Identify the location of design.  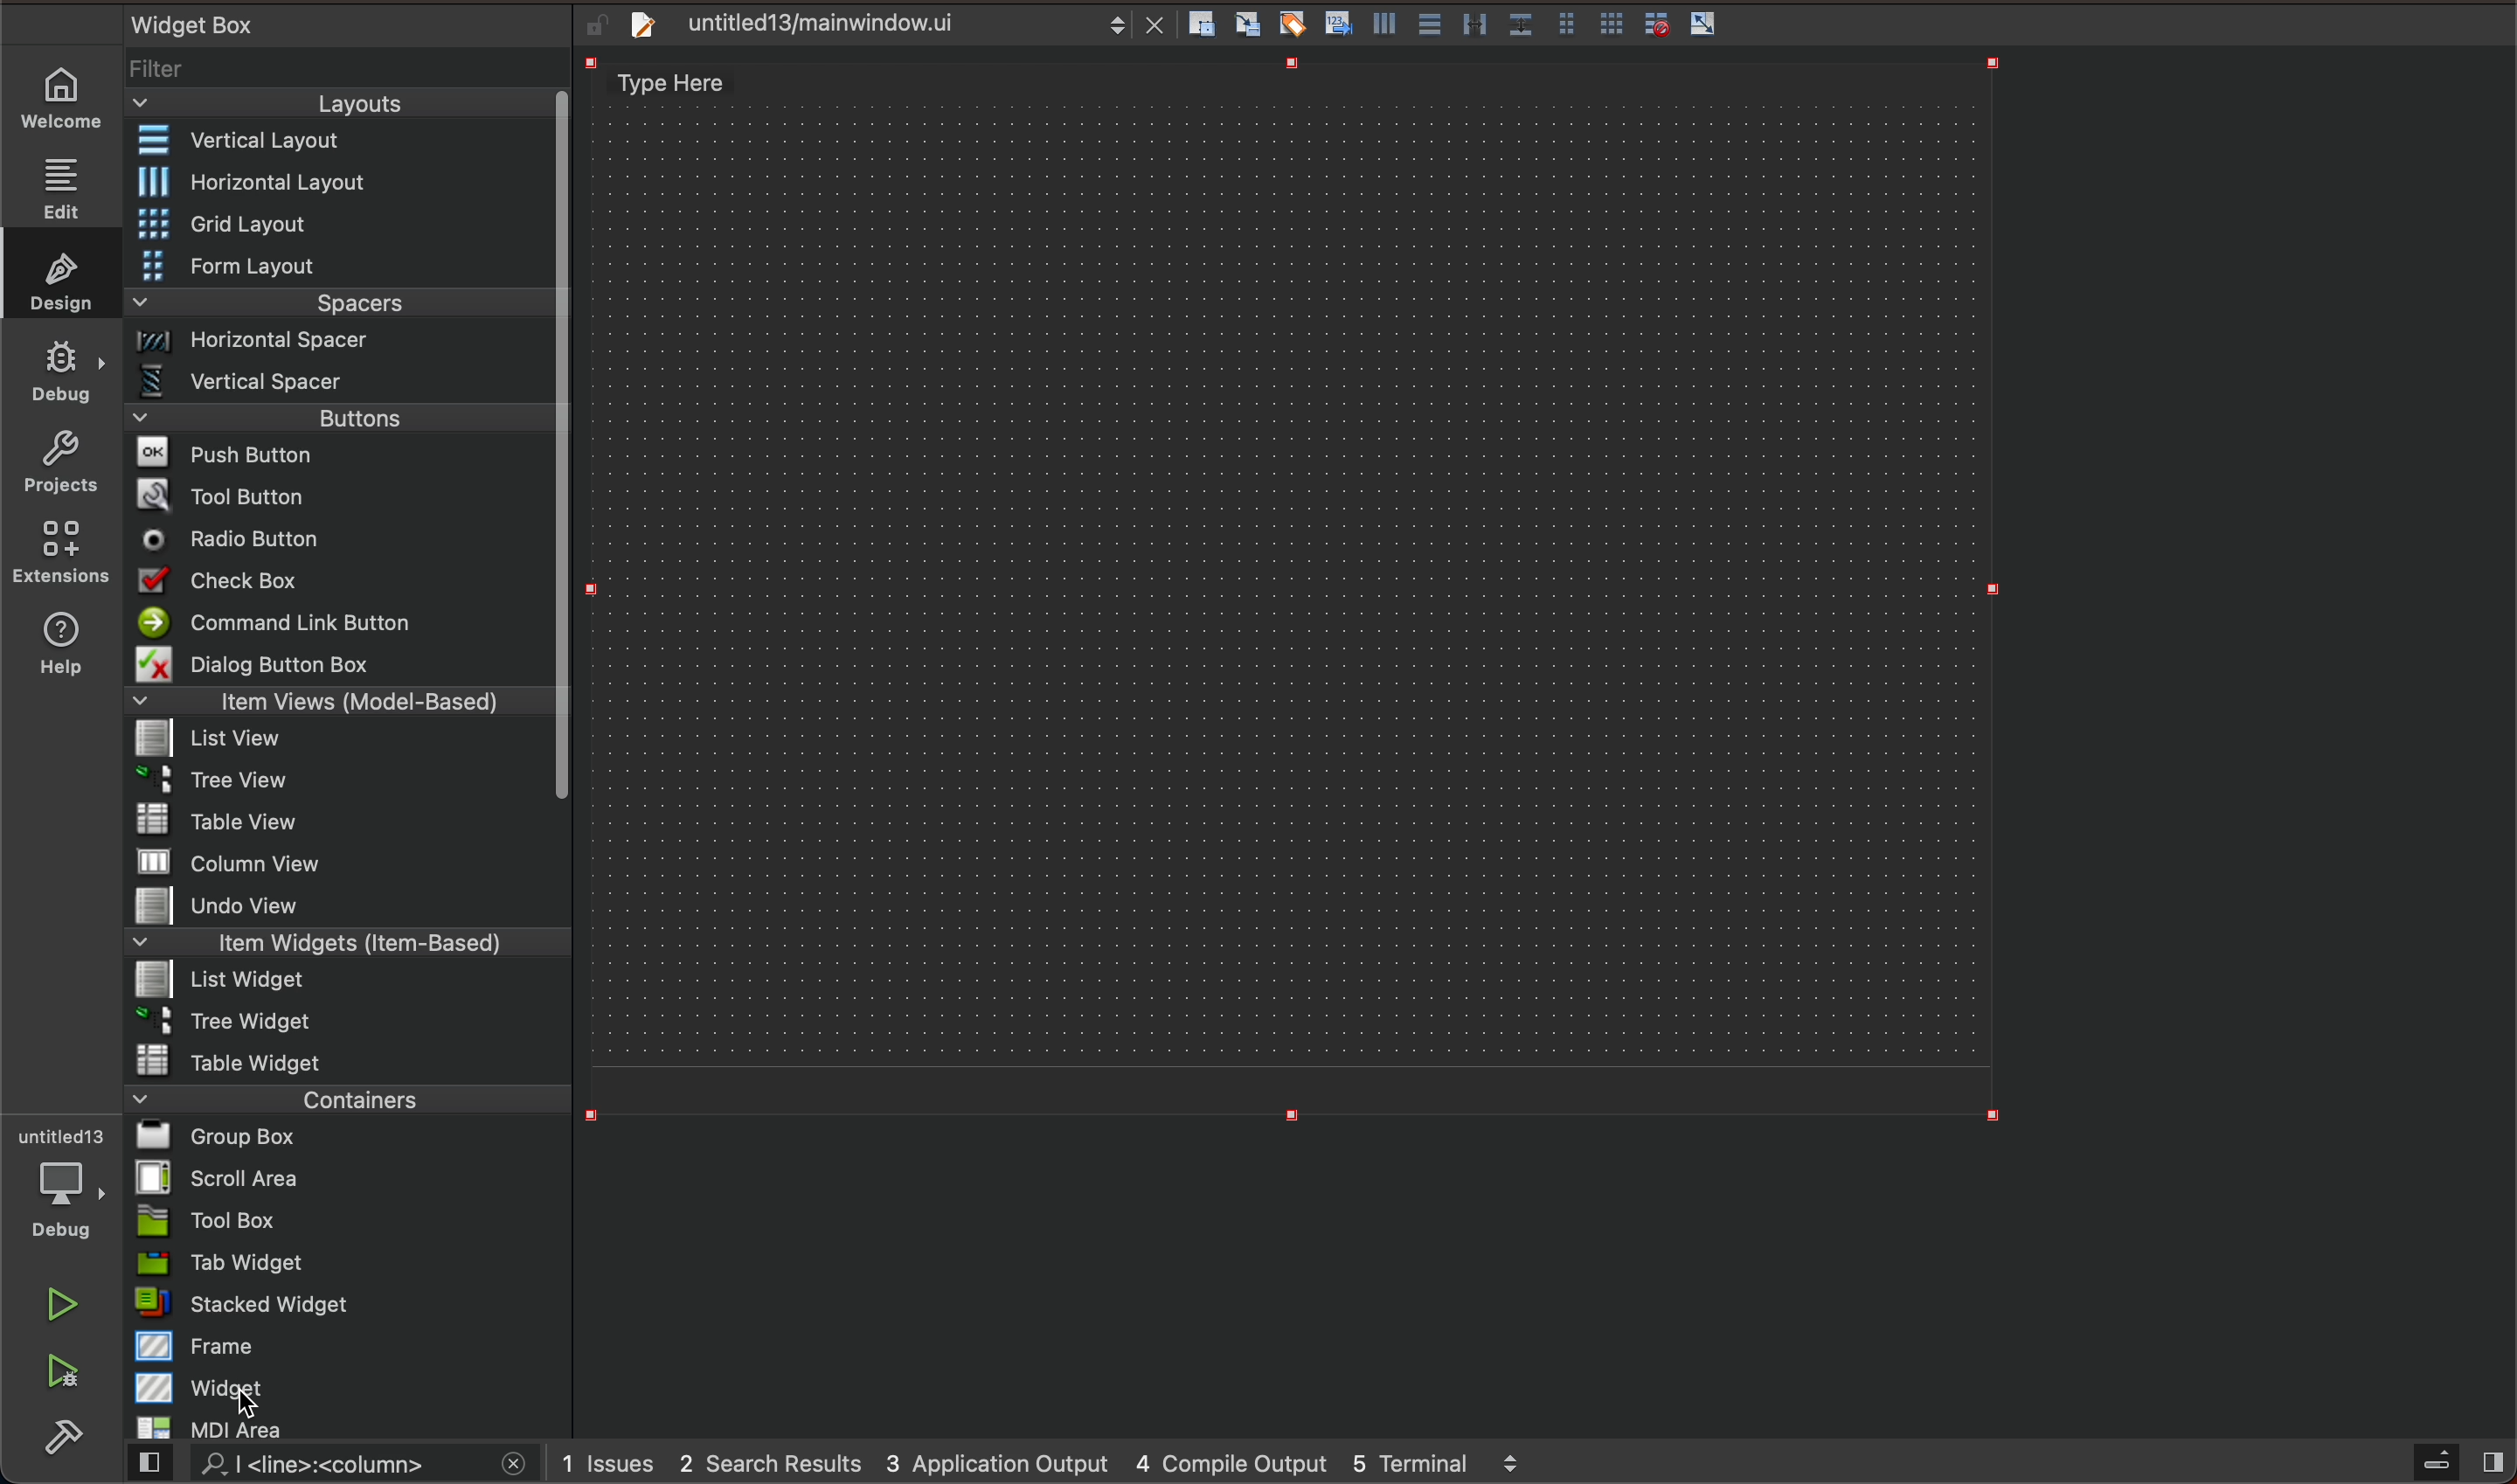
(59, 274).